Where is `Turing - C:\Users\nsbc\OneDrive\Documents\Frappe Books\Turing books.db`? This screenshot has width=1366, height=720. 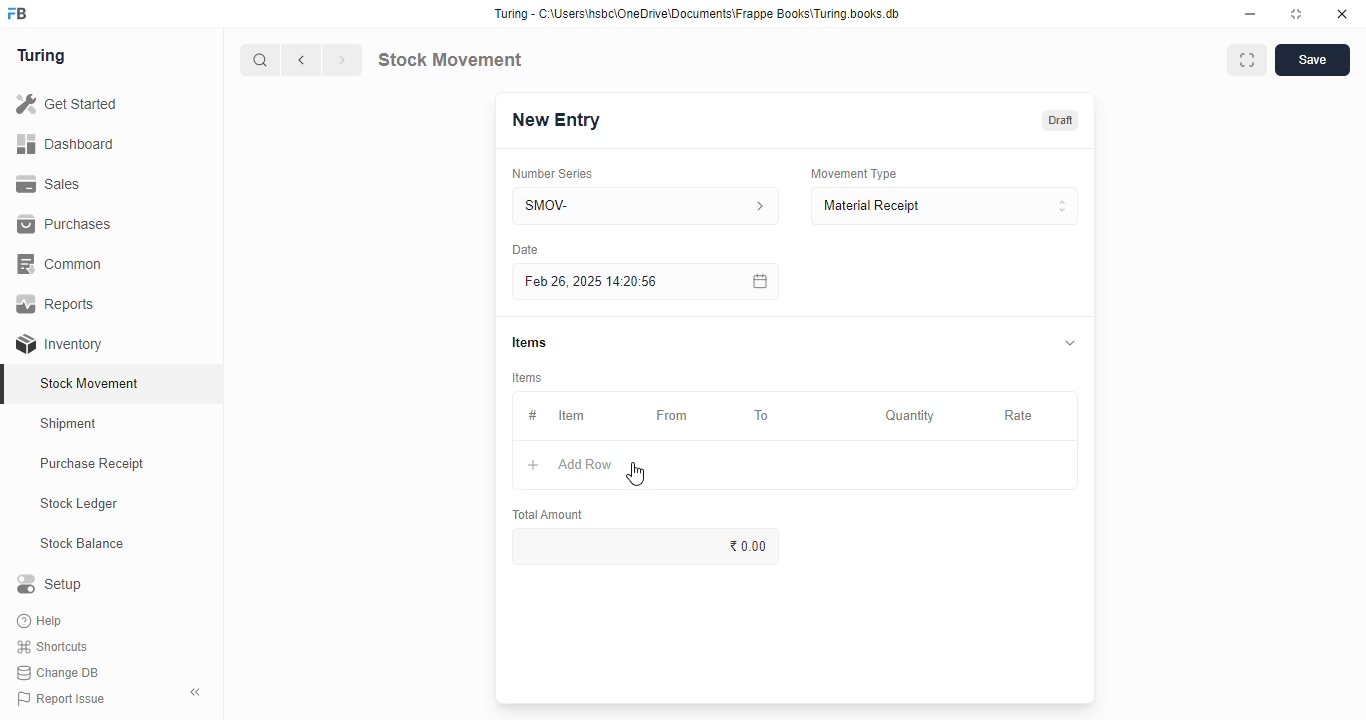 Turing - C:\Users\nsbc\OneDrive\Documents\Frappe Books\Turing books.db is located at coordinates (698, 14).